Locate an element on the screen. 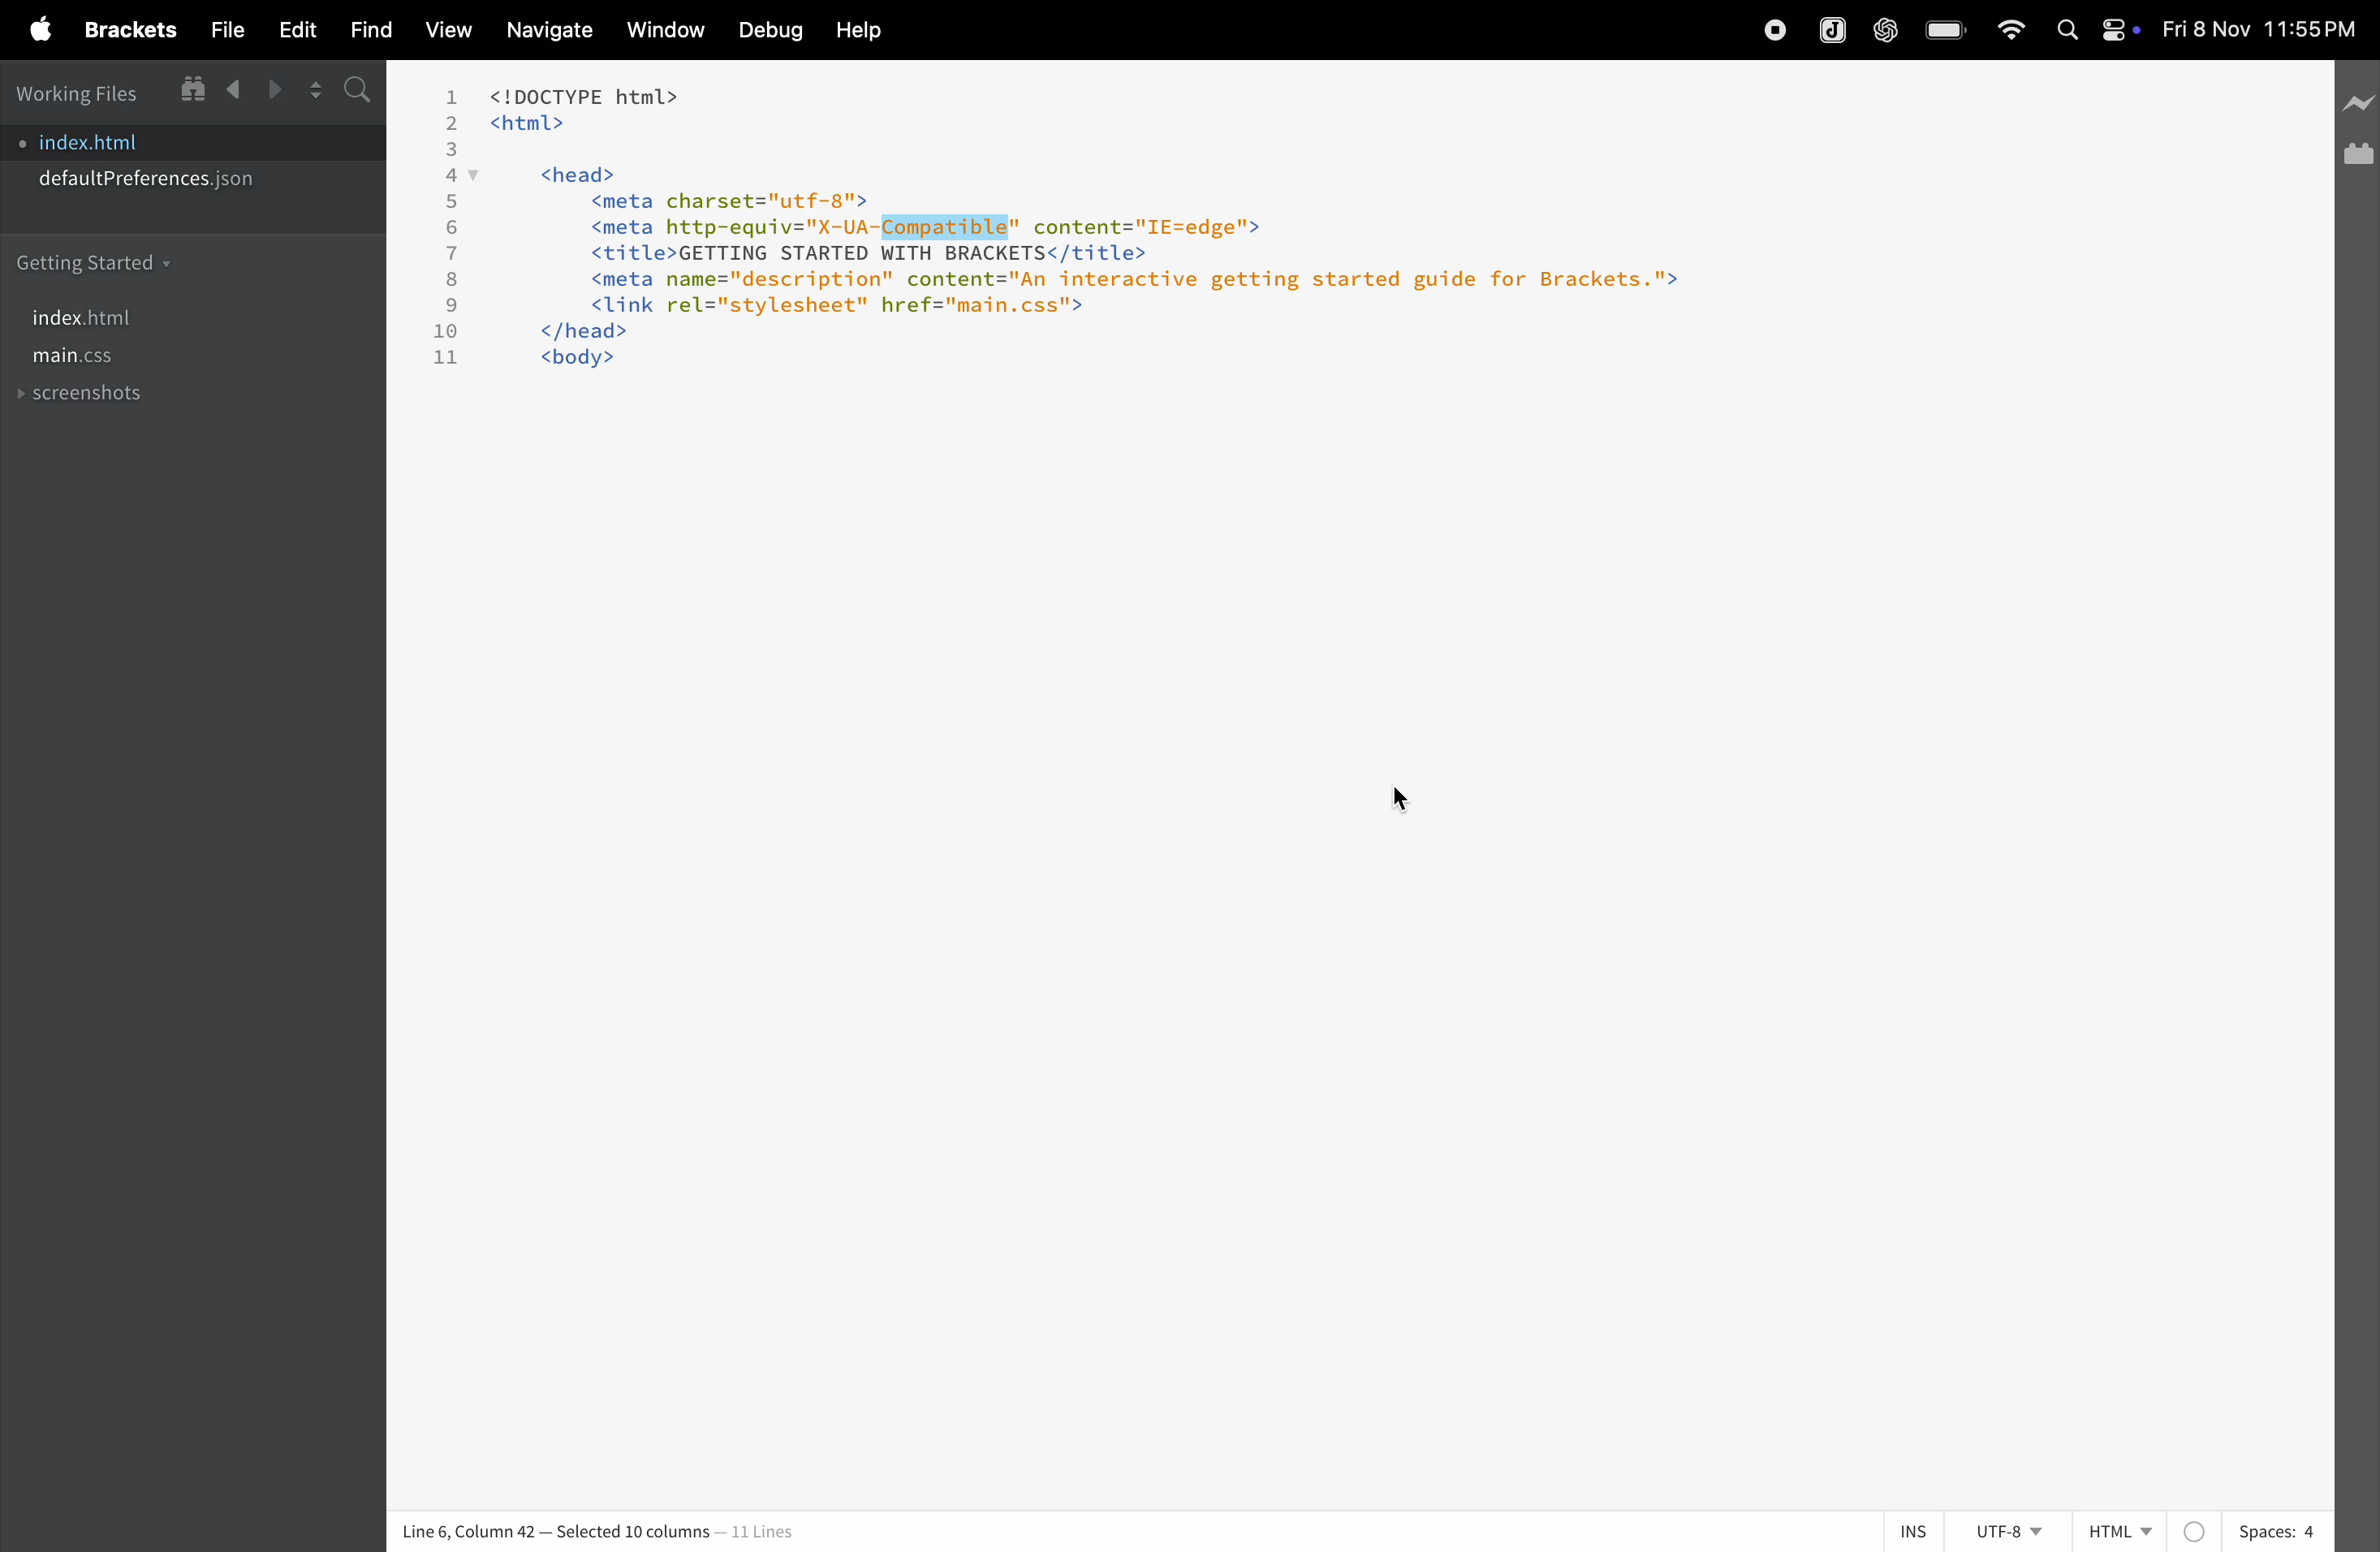  live preview is located at coordinates (2360, 106).